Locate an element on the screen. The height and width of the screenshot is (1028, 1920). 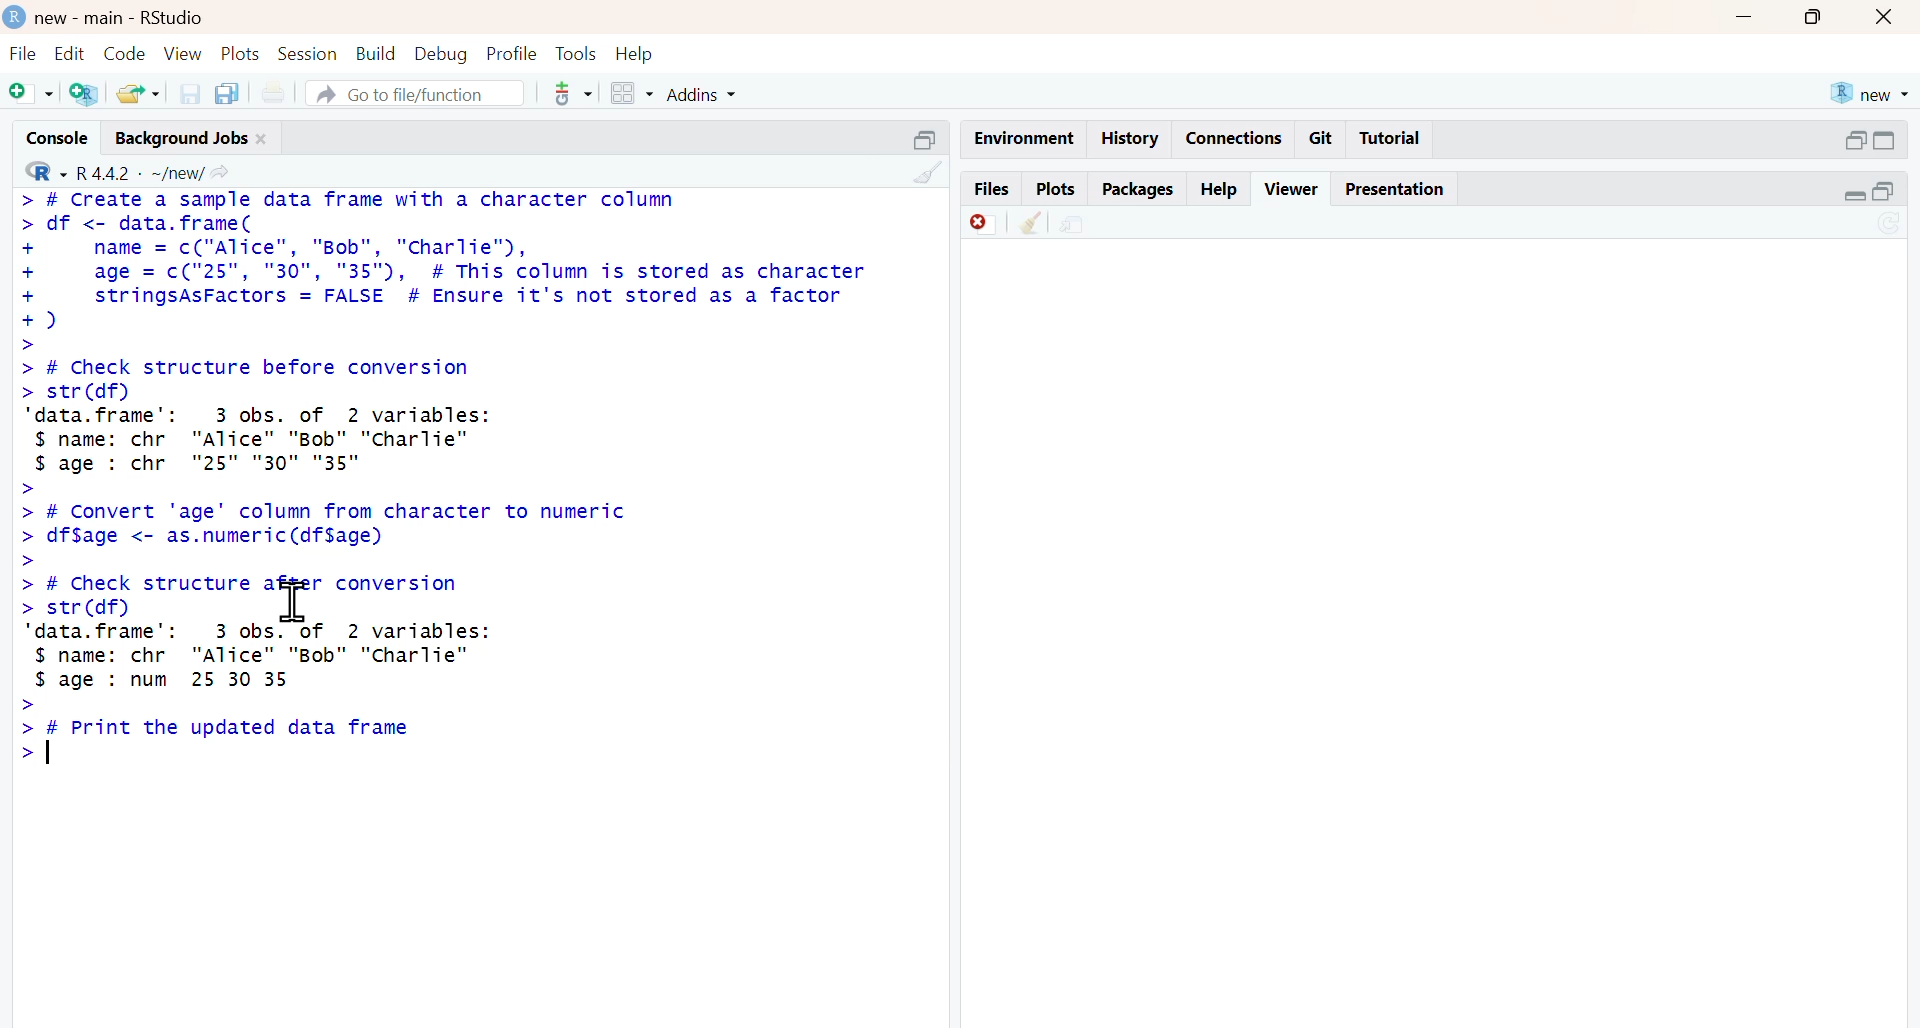
cursor is located at coordinates (296, 601).